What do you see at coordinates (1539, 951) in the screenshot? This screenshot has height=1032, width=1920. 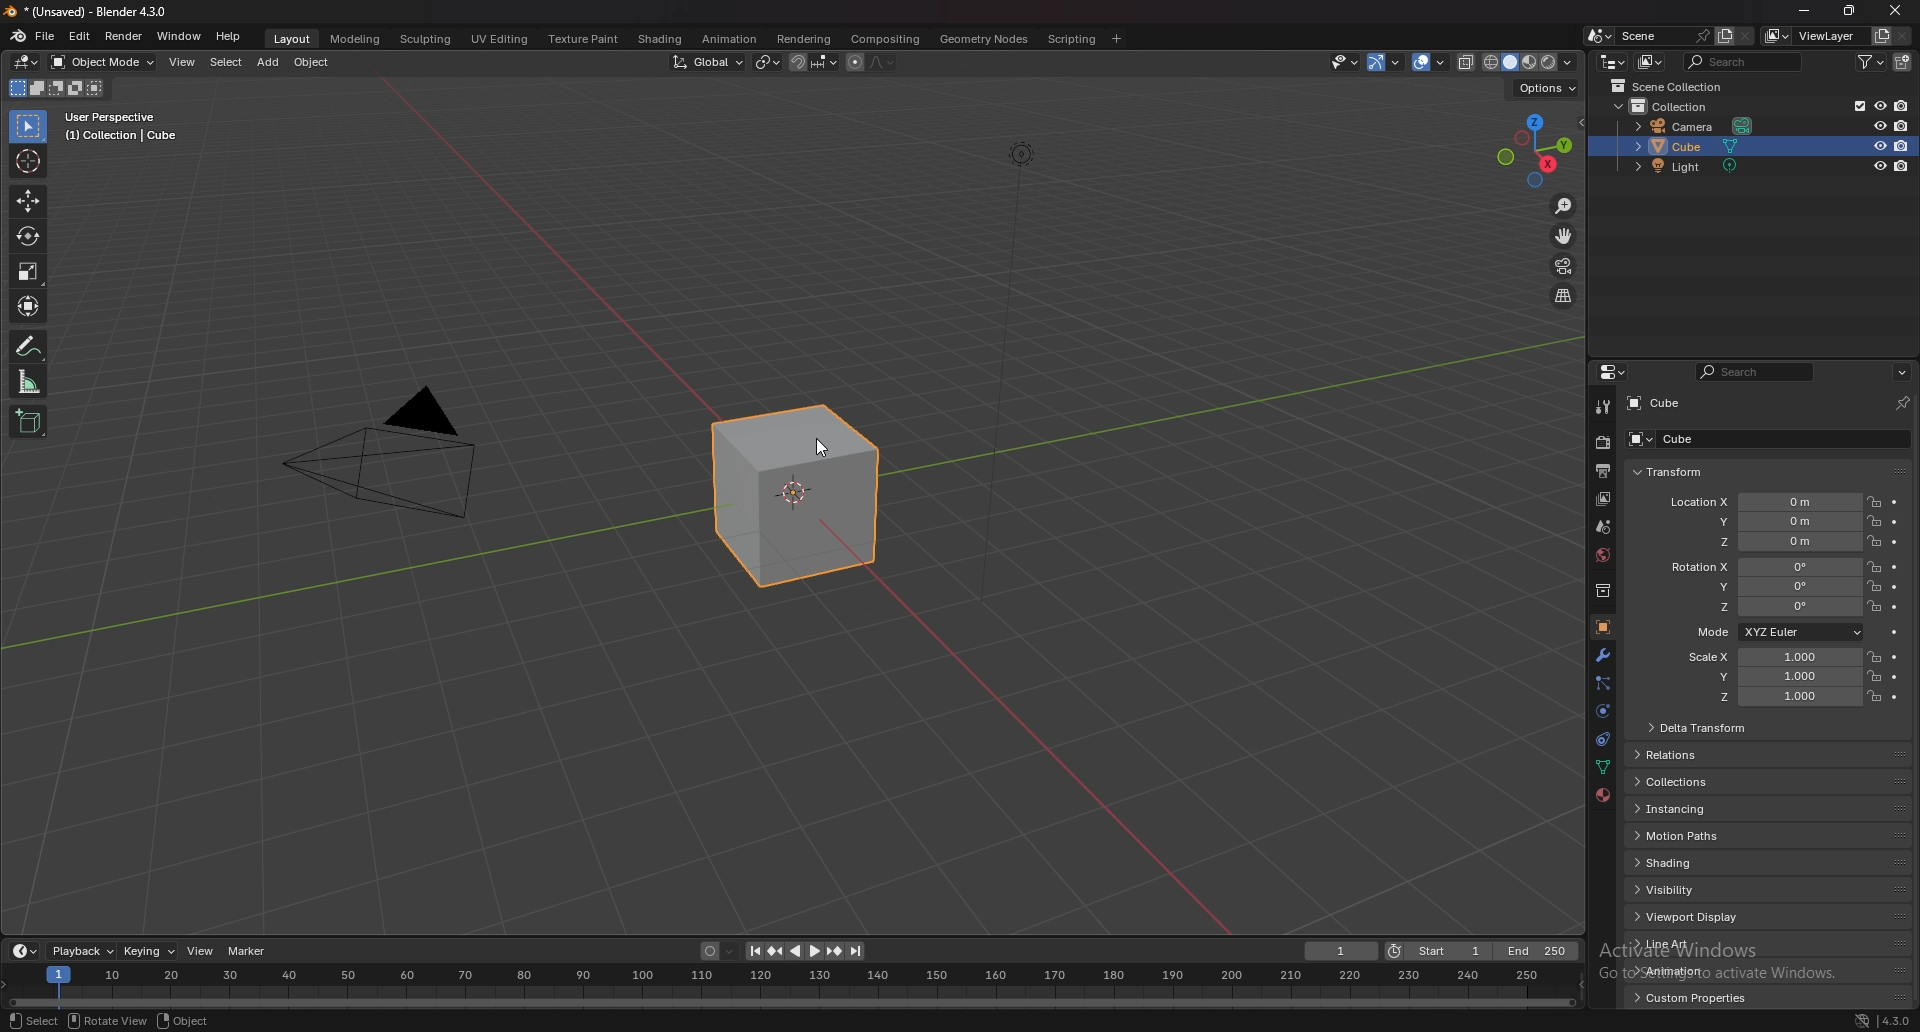 I see `end` at bounding box center [1539, 951].